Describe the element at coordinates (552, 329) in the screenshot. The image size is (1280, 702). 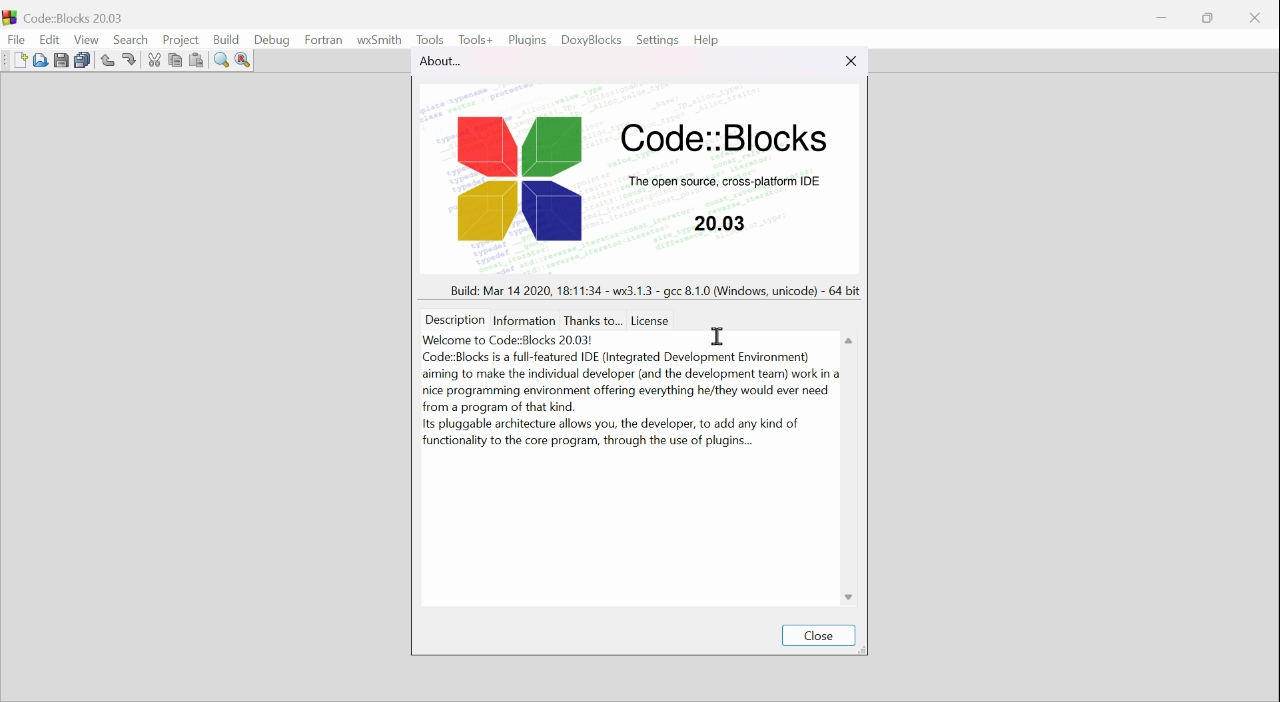
I see `Description Information Thanks to... License
Welcome to CodeBlocks 20.03!` at that location.